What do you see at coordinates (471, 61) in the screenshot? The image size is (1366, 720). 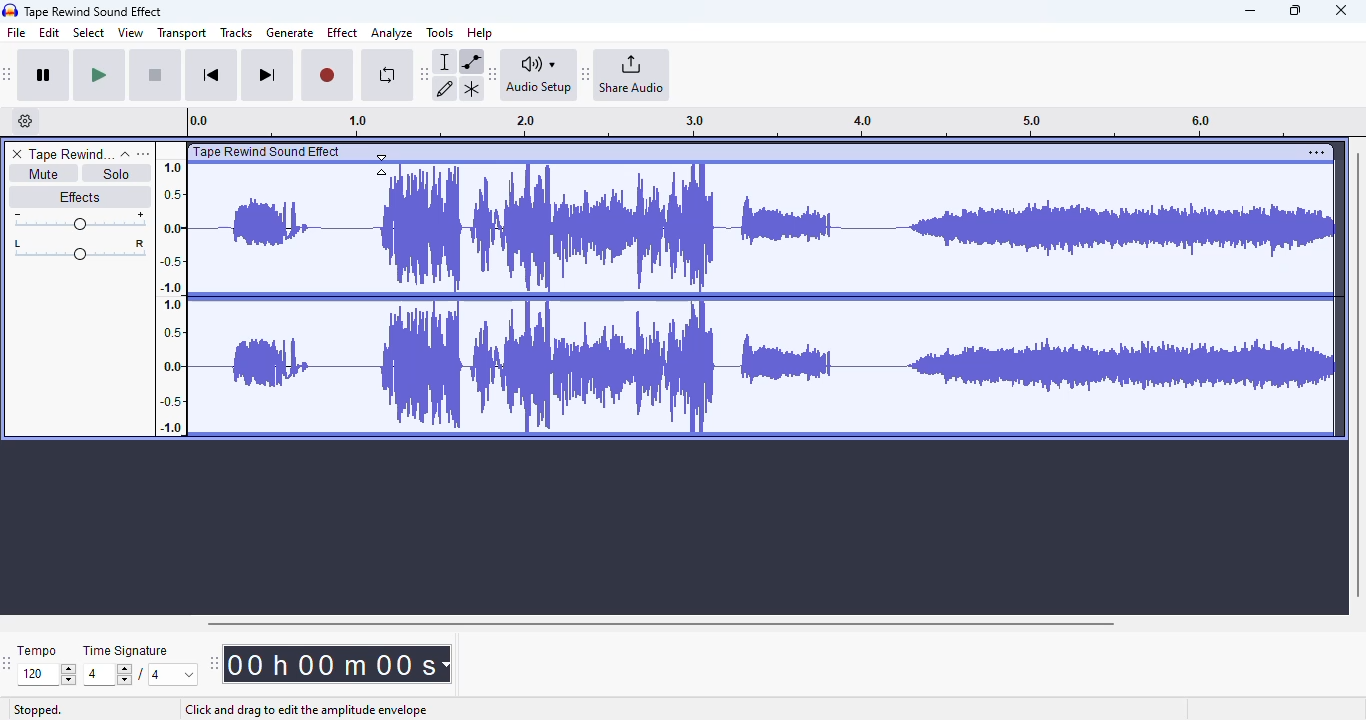 I see `envelope tool` at bounding box center [471, 61].